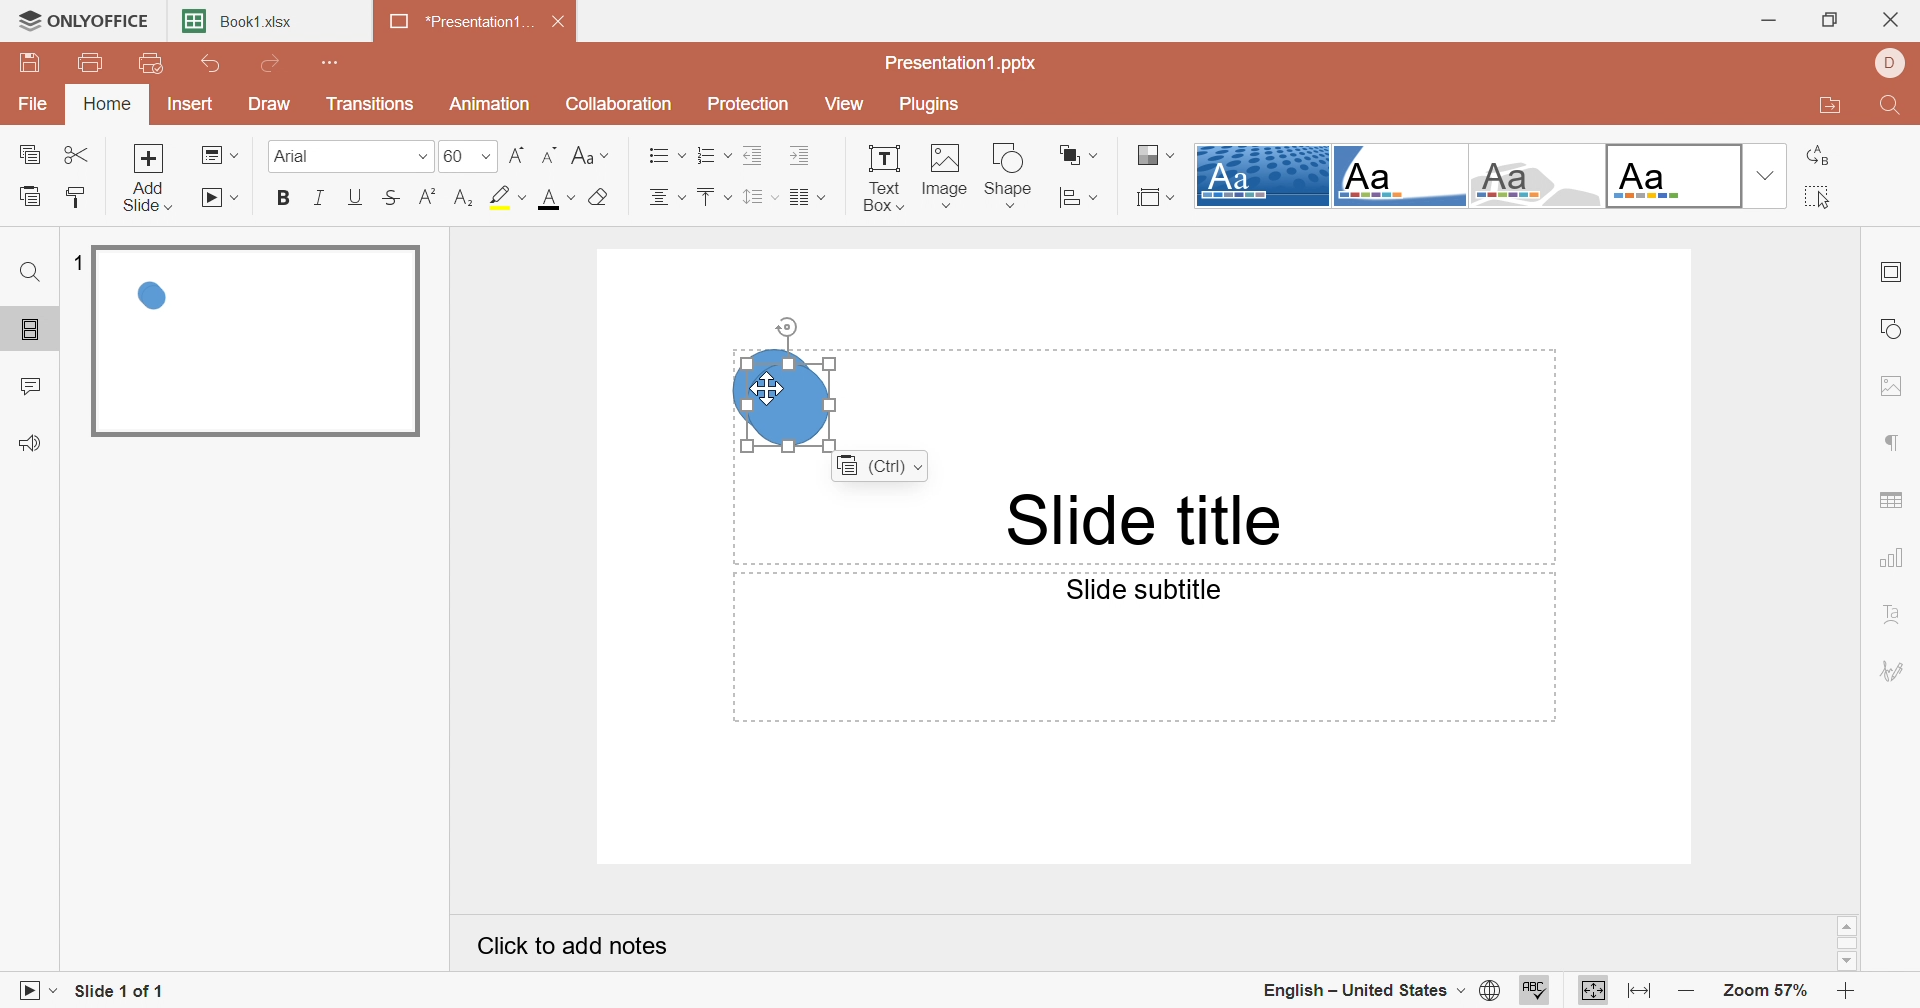 The width and height of the screenshot is (1920, 1008). Describe the element at coordinates (1895, 105) in the screenshot. I see `Find` at that location.